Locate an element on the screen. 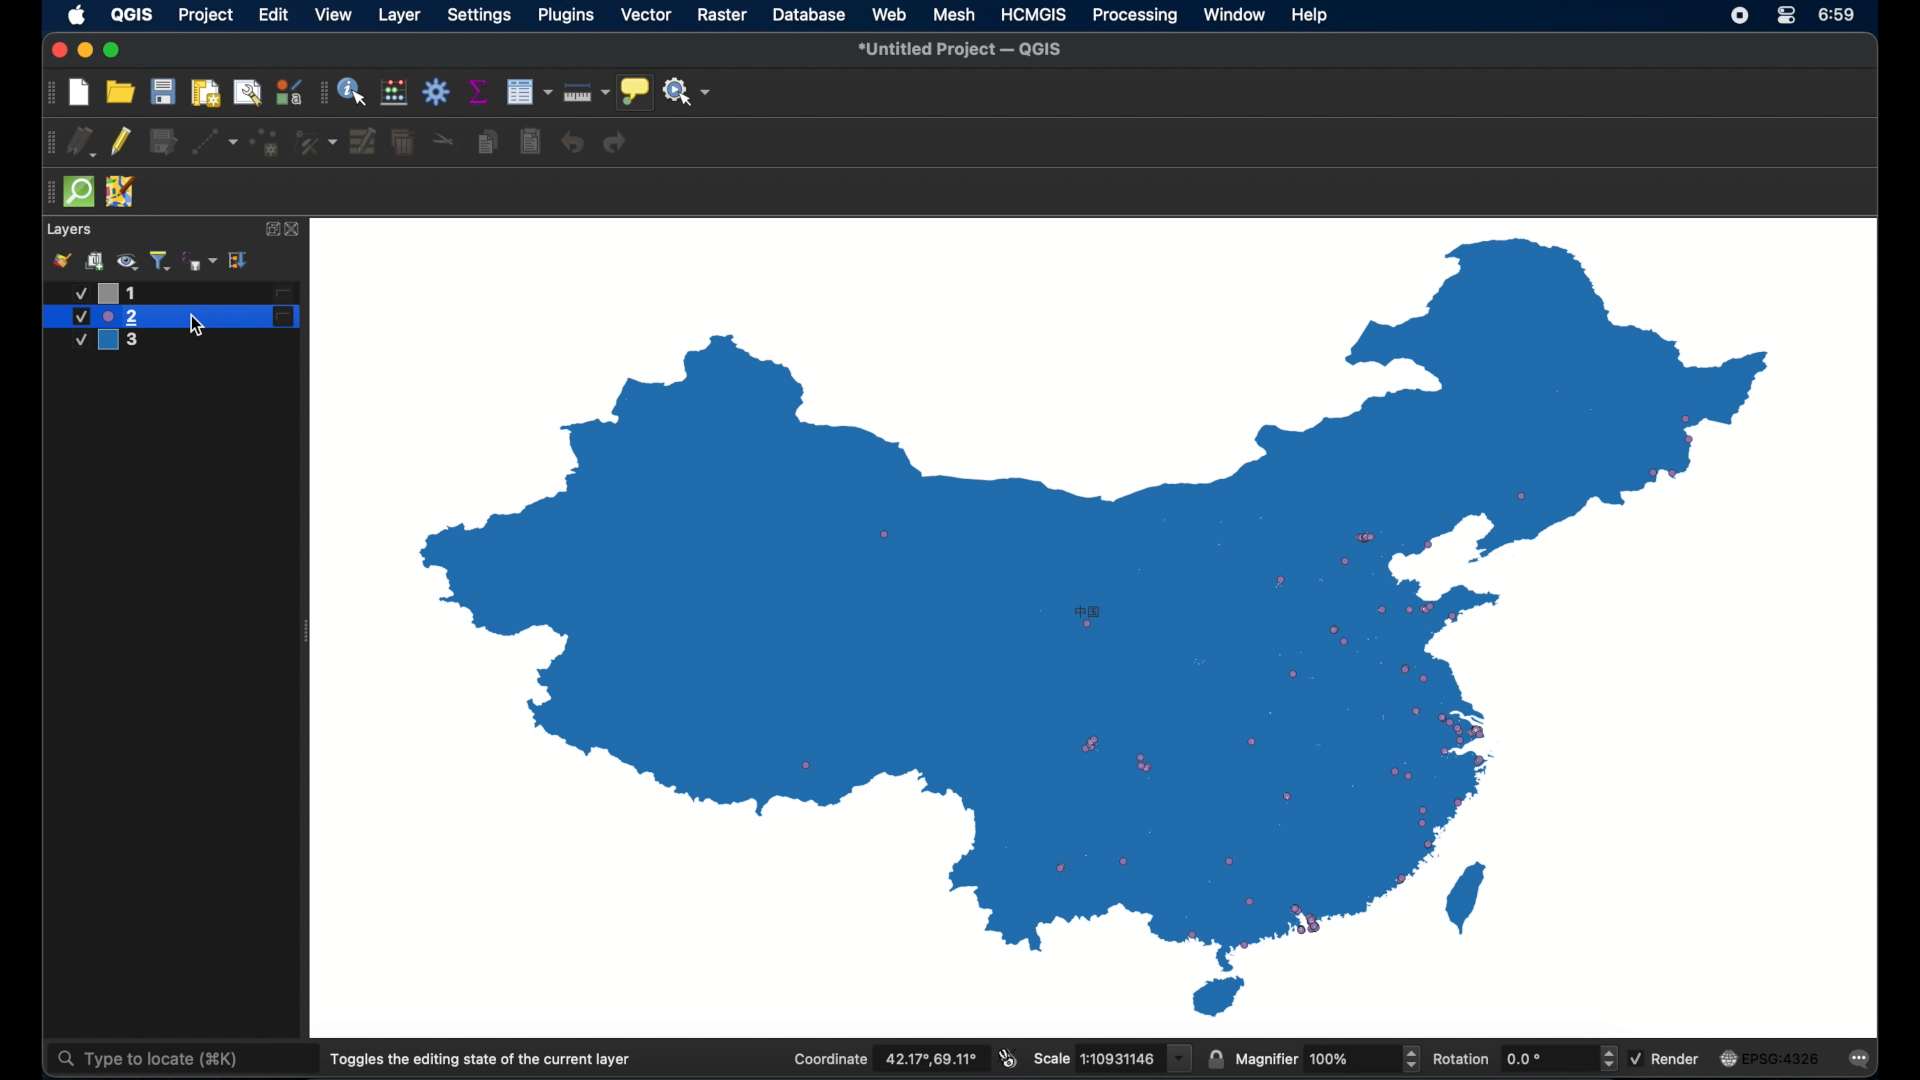  minimize is located at coordinates (84, 51).